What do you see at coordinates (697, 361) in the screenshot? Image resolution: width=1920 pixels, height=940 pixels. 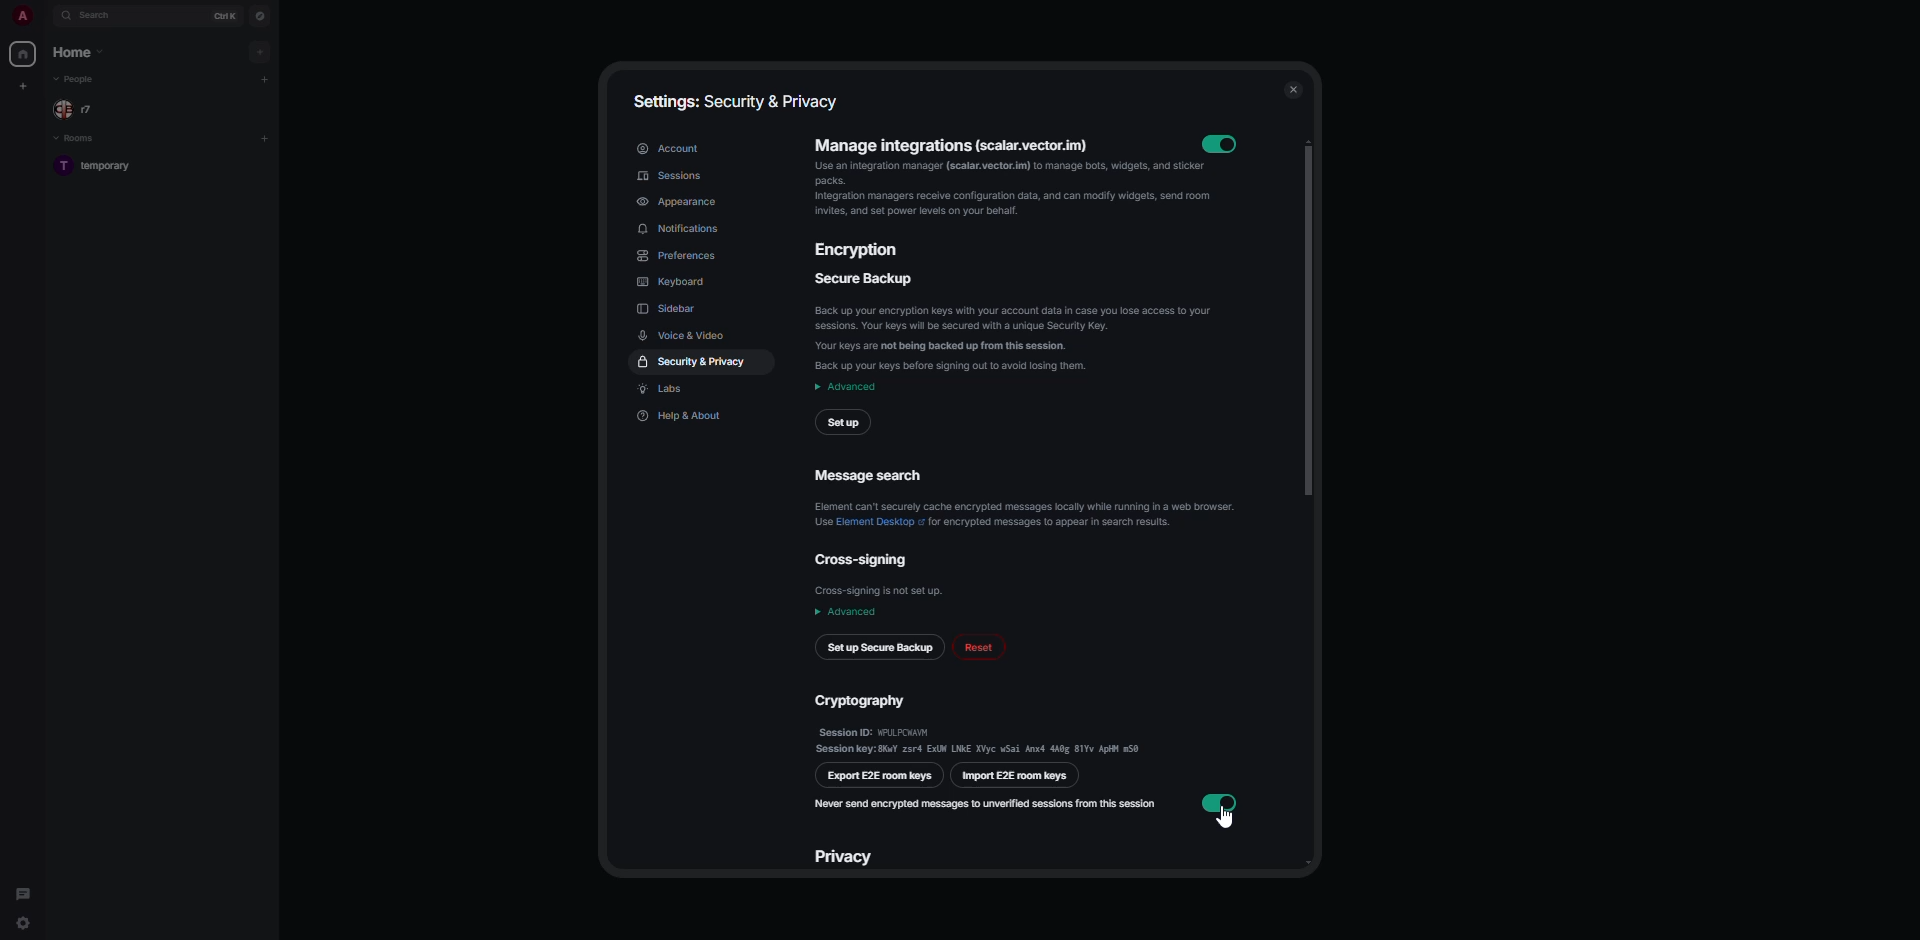 I see `security & privacy` at bounding box center [697, 361].